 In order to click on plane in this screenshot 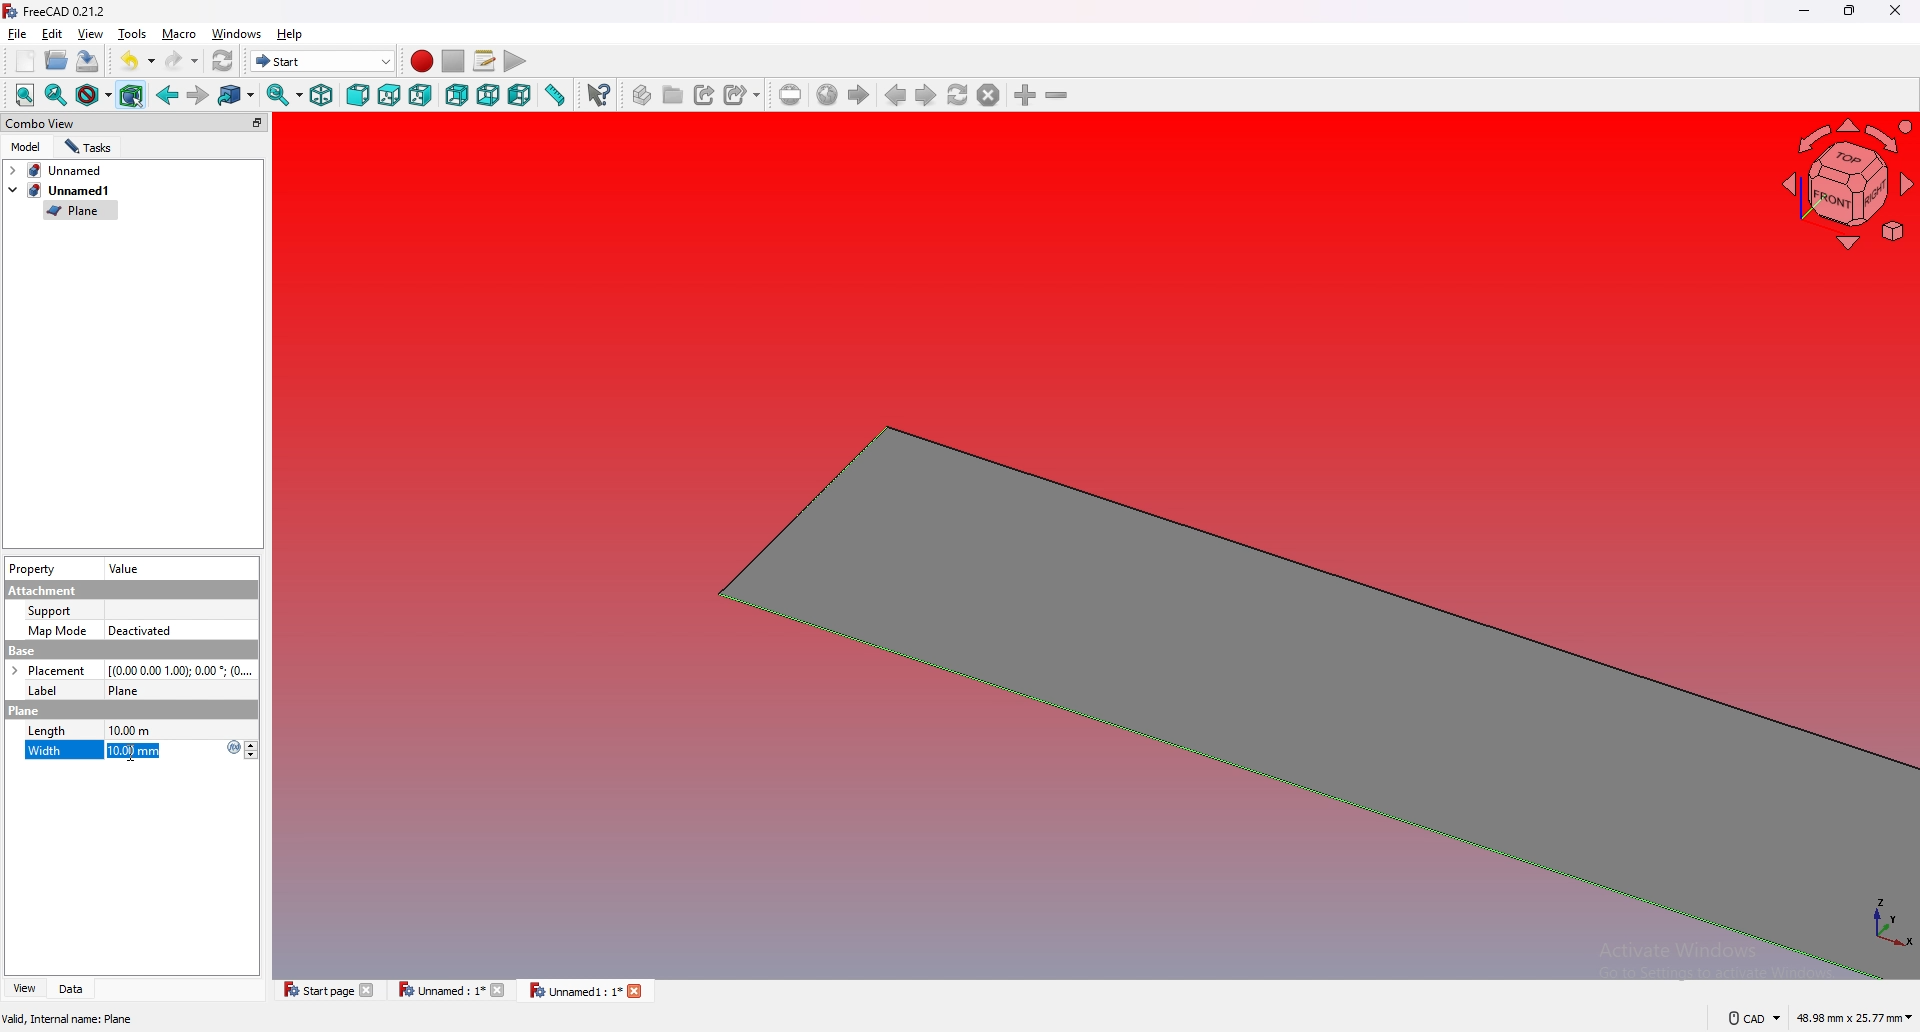, I will do `click(1291, 647)`.